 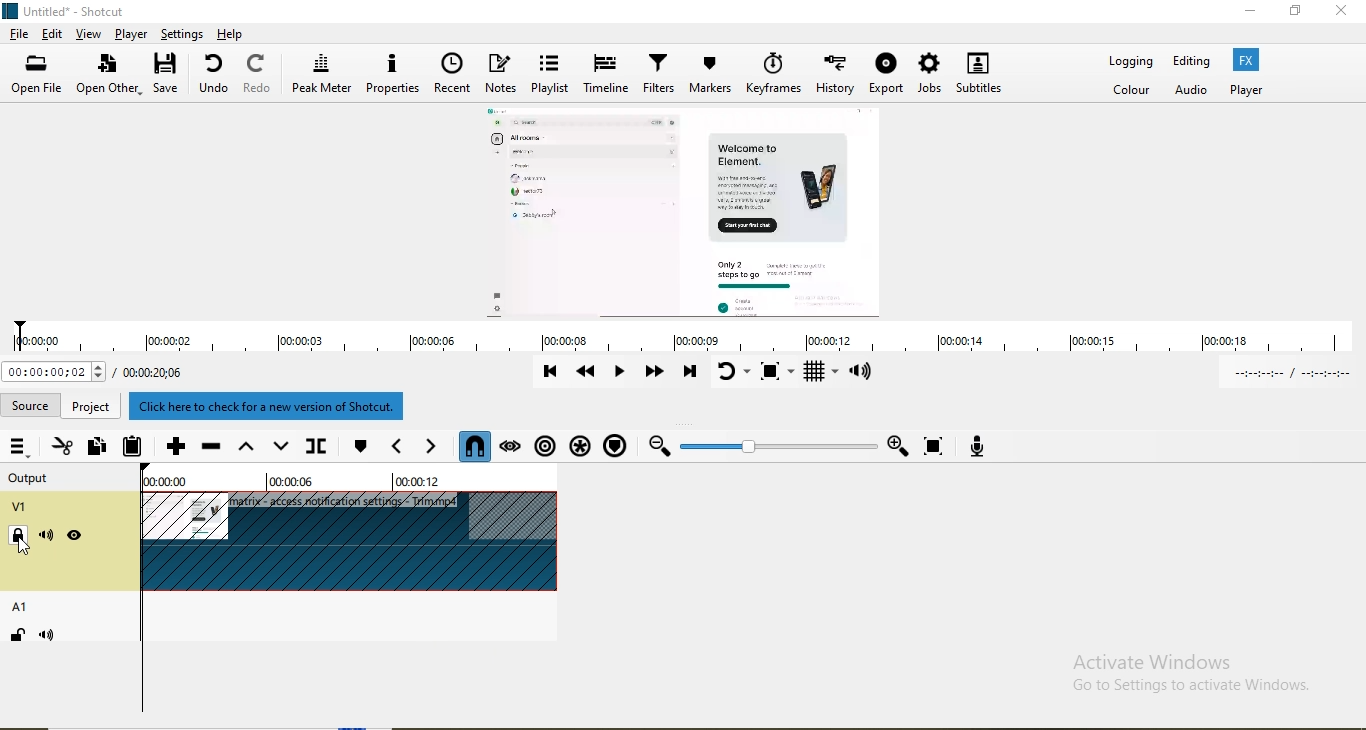 I want to click on Time markers, so click(x=344, y=482).